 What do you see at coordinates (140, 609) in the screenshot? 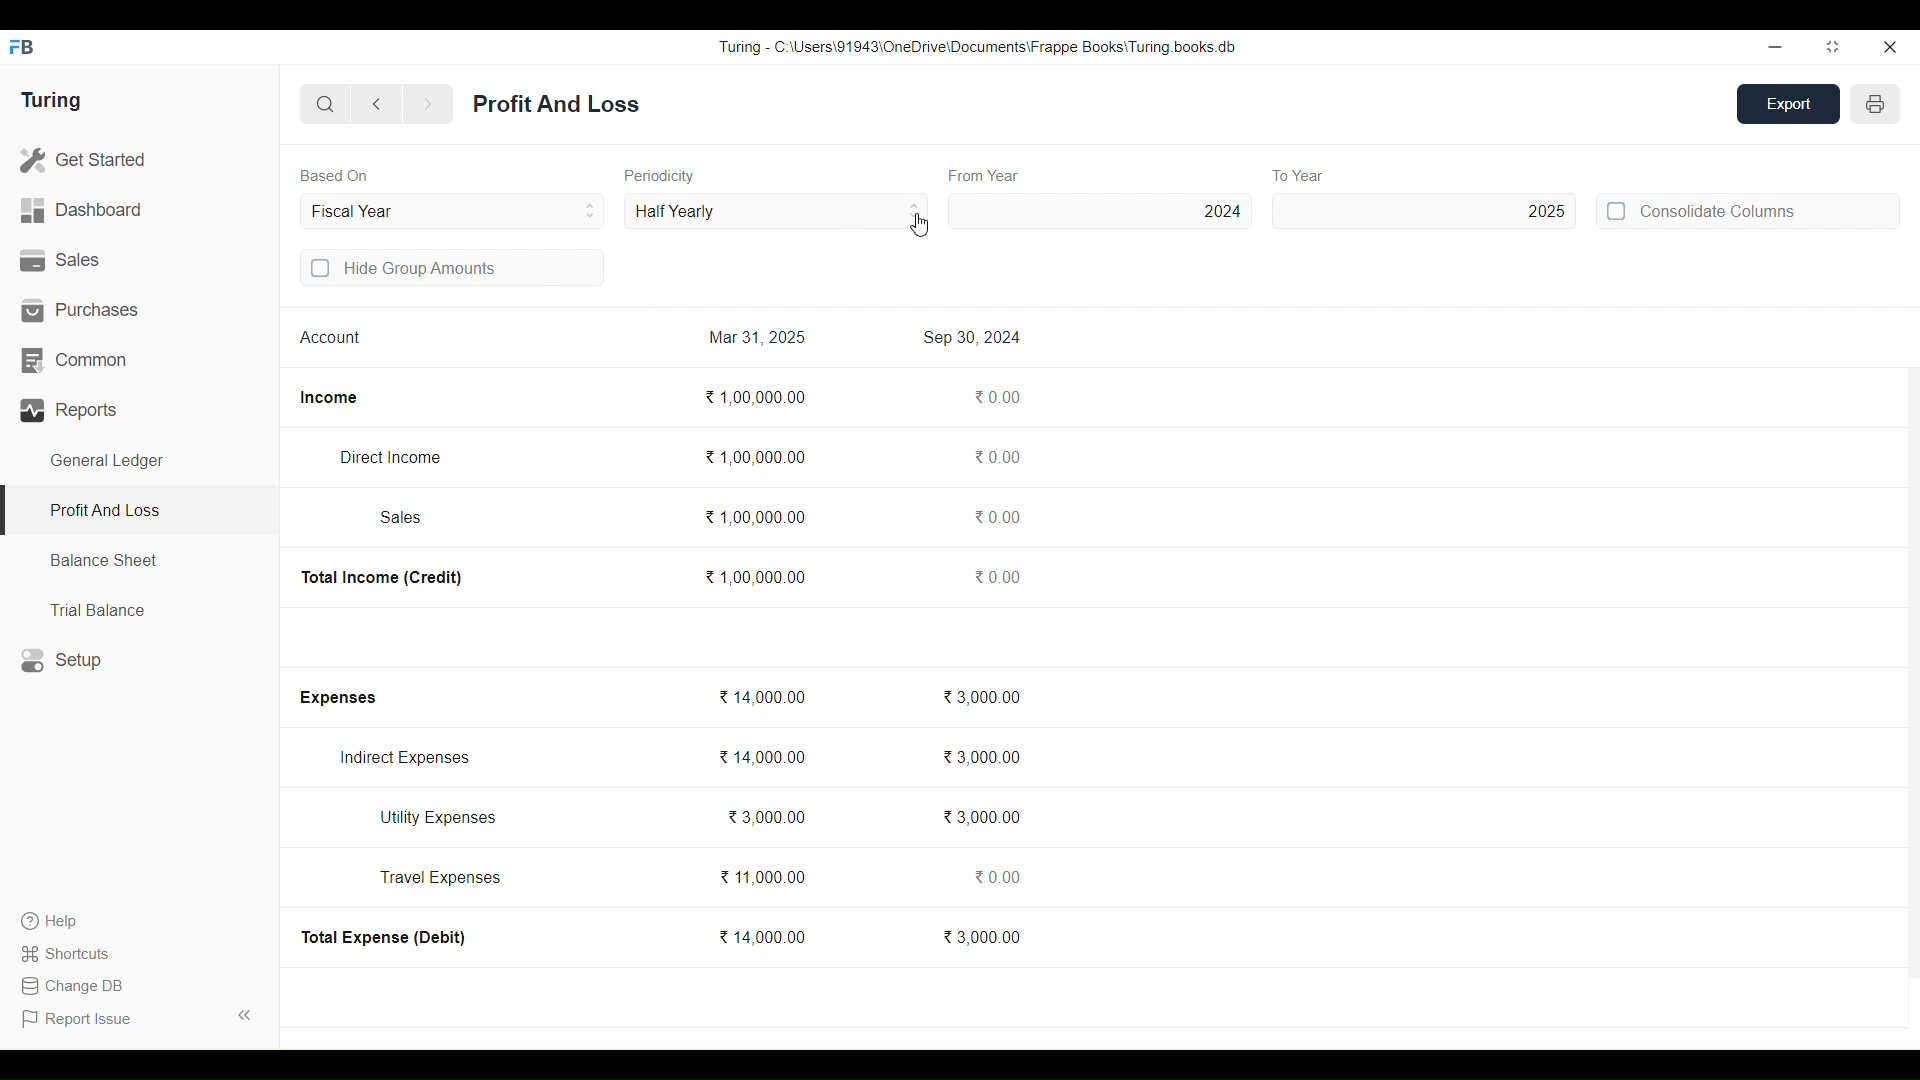
I see `Trial Balance` at bounding box center [140, 609].